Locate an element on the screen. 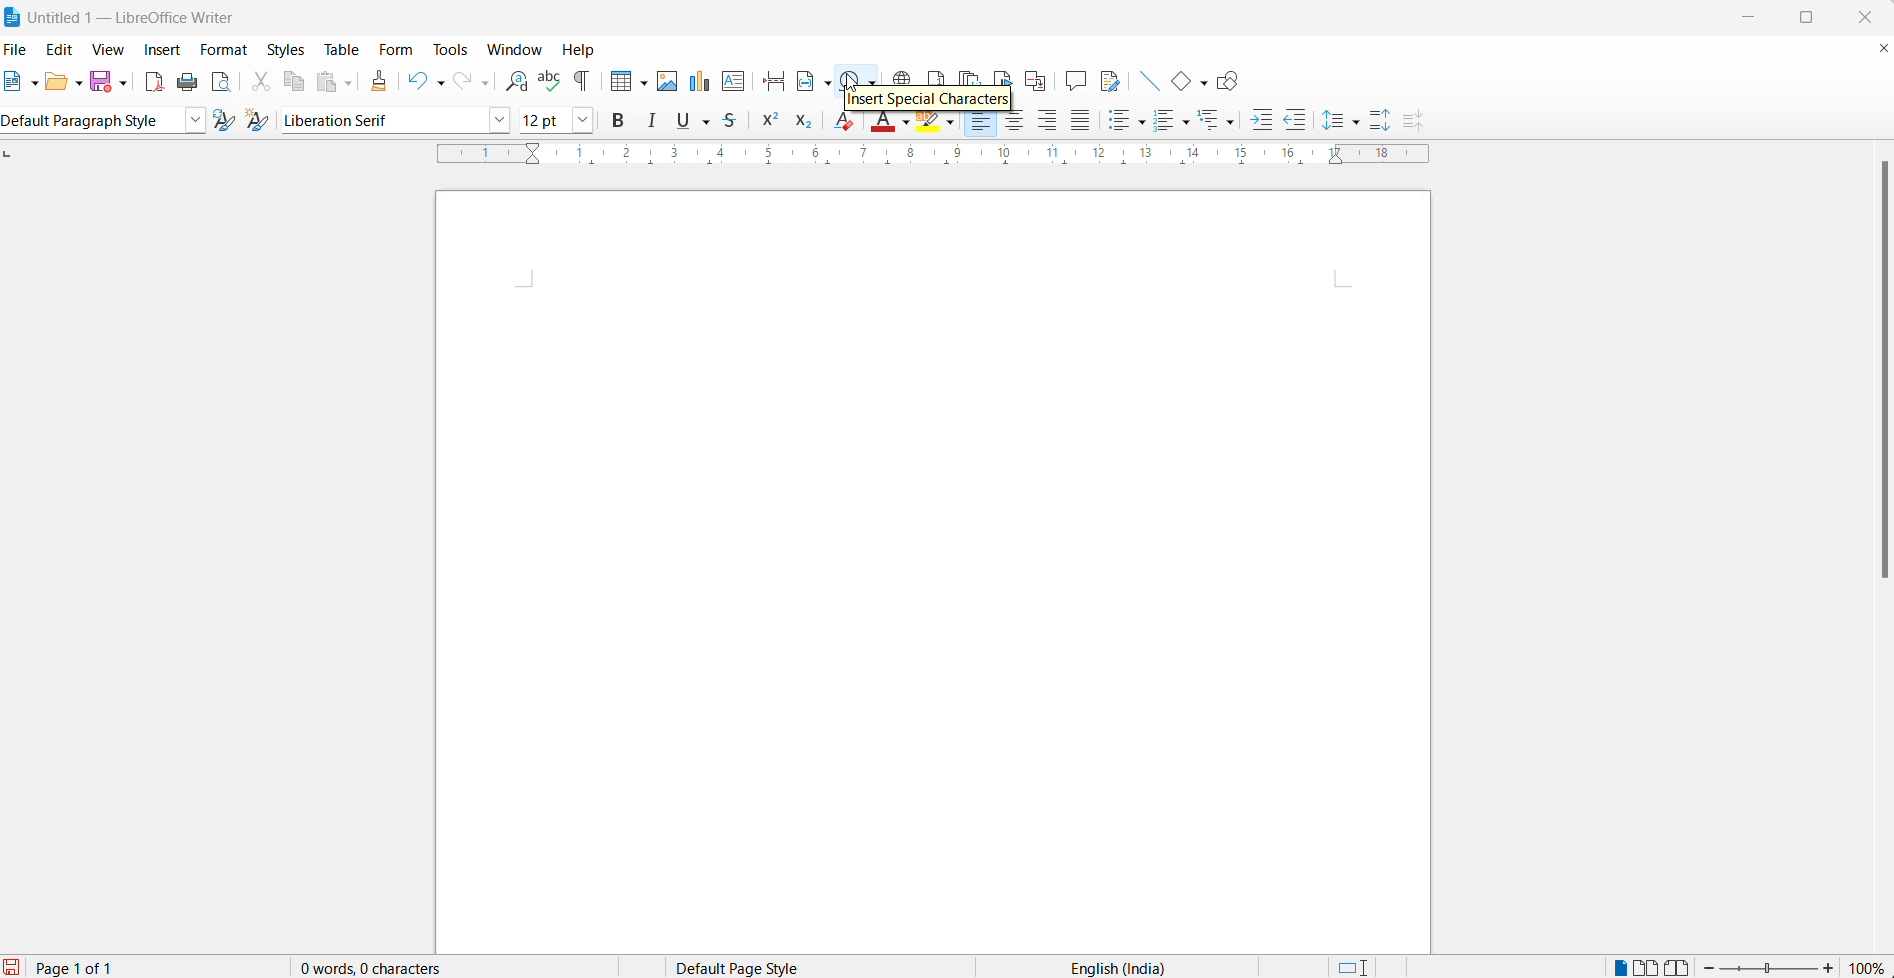  cursor is located at coordinates (851, 80).